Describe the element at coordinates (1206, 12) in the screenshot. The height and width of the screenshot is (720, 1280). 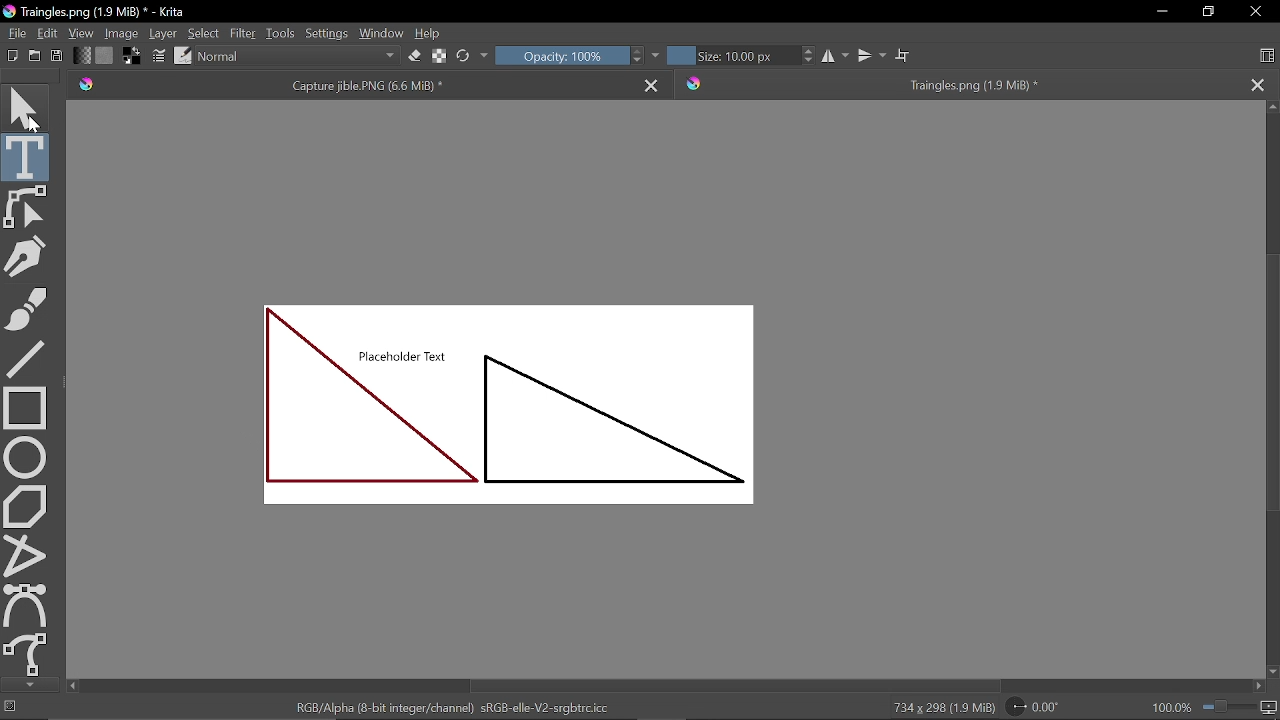
I see `Restore down` at that location.